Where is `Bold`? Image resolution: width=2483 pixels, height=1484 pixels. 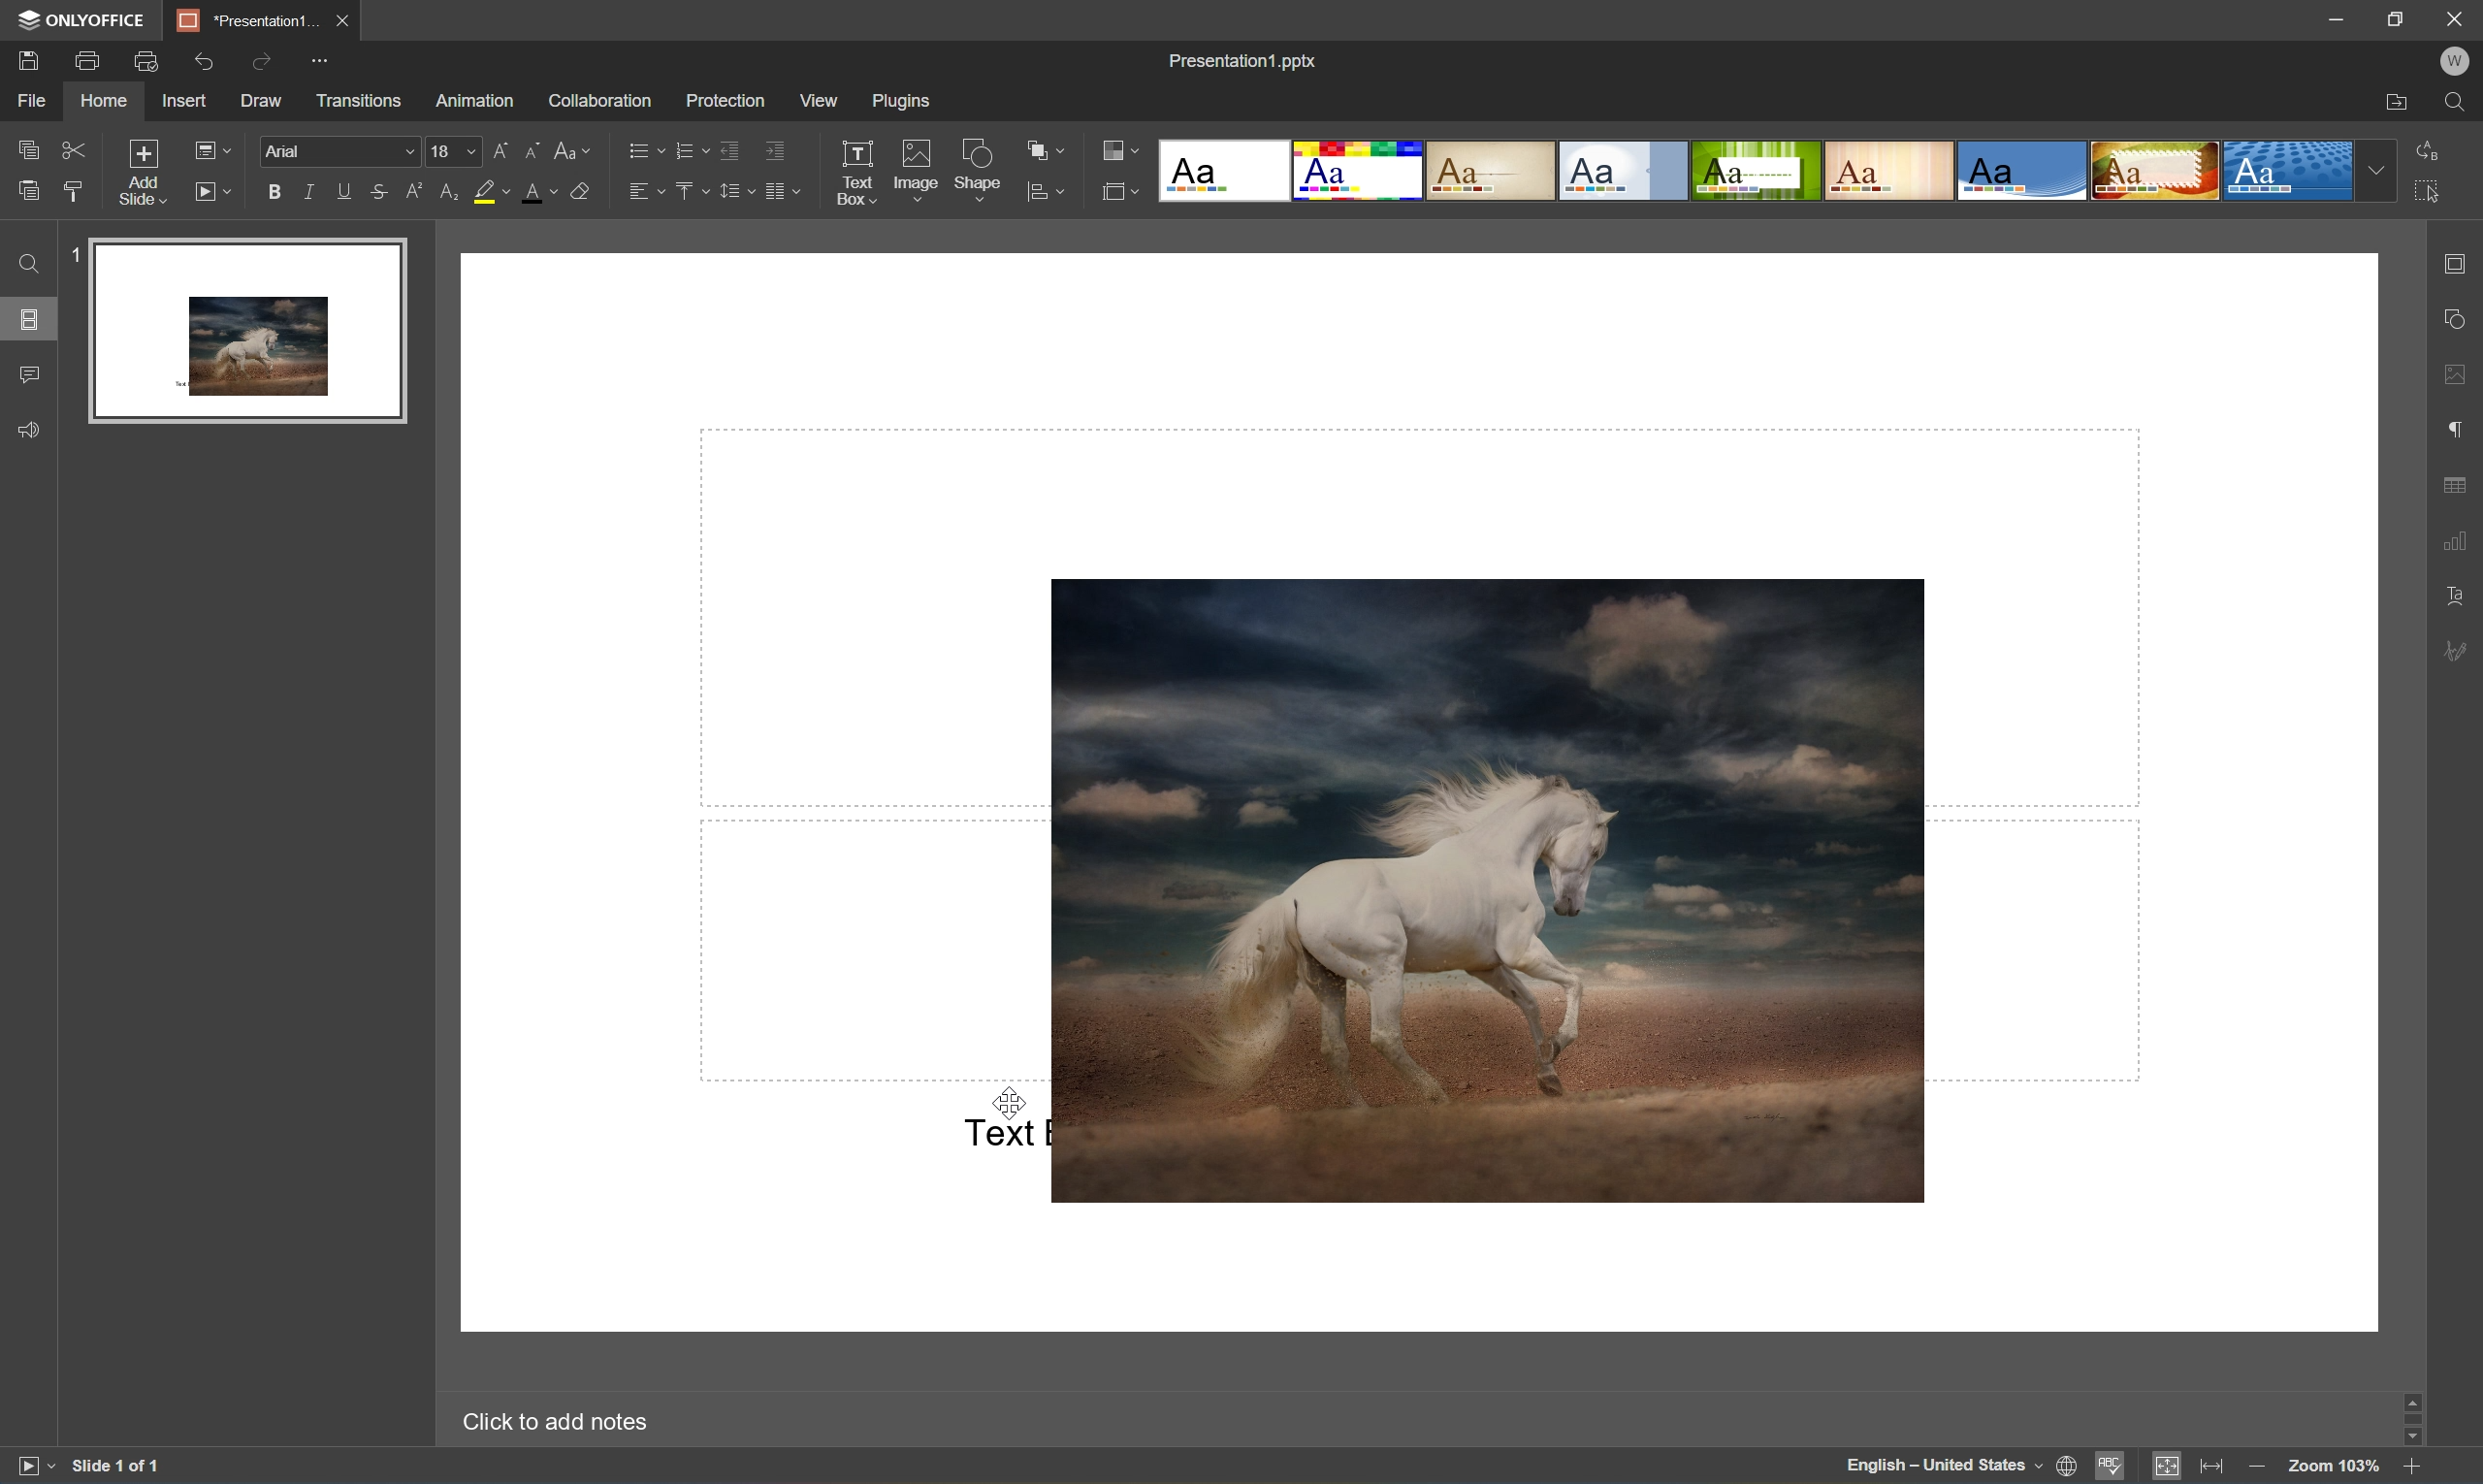
Bold is located at coordinates (272, 193).